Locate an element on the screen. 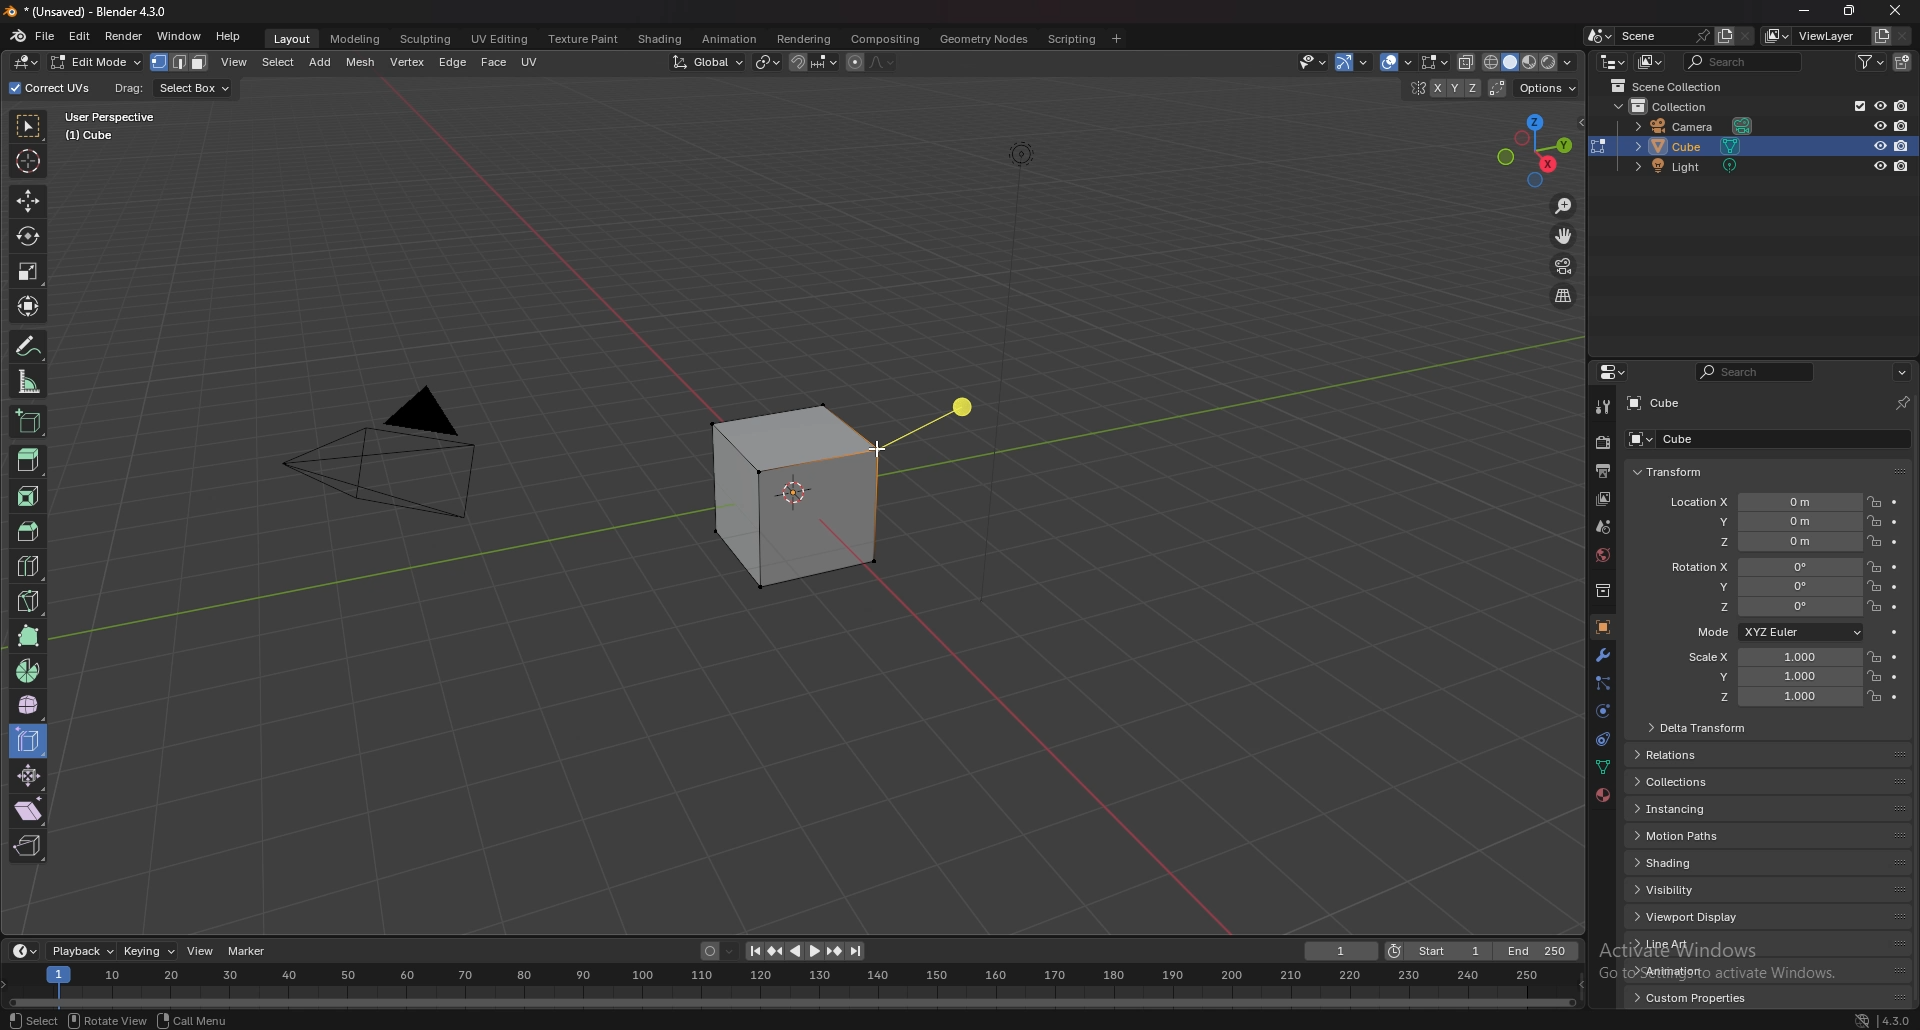 The height and width of the screenshot is (1030, 1920). view layer is located at coordinates (1601, 499).